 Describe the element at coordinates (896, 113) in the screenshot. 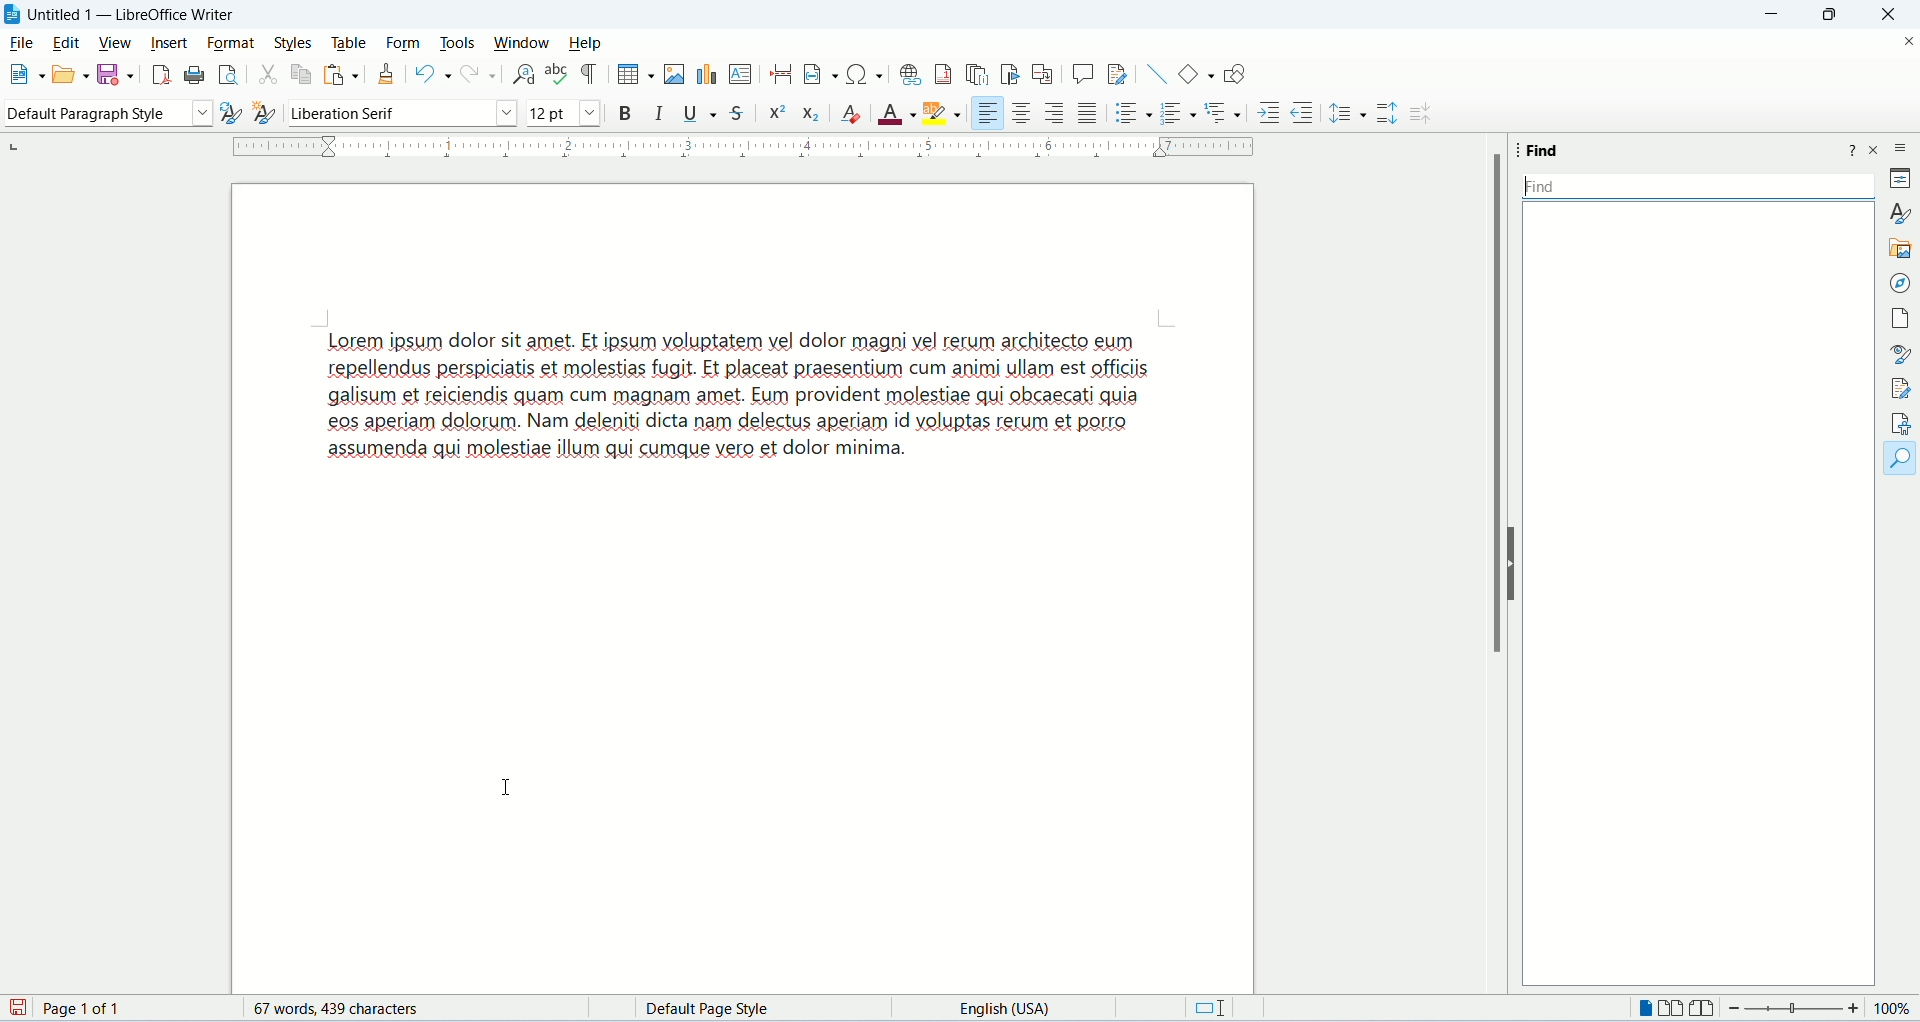

I see `font color` at that location.